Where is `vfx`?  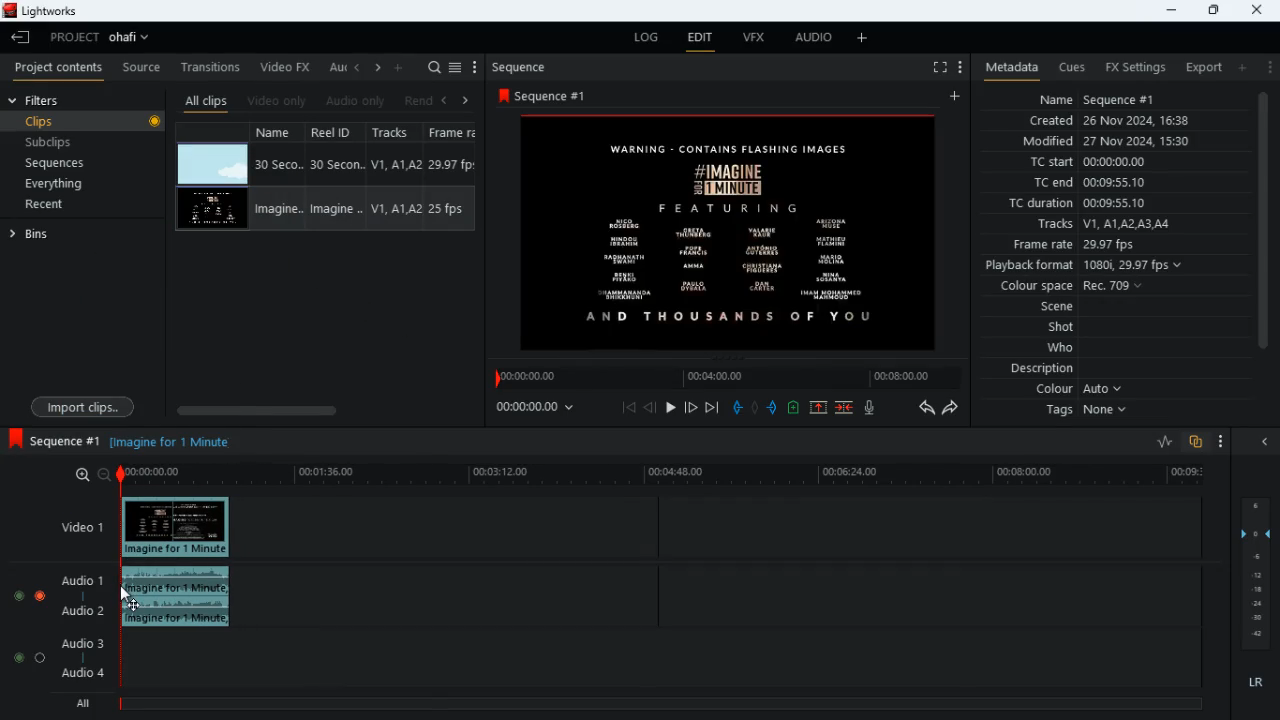 vfx is located at coordinates (752, 39).